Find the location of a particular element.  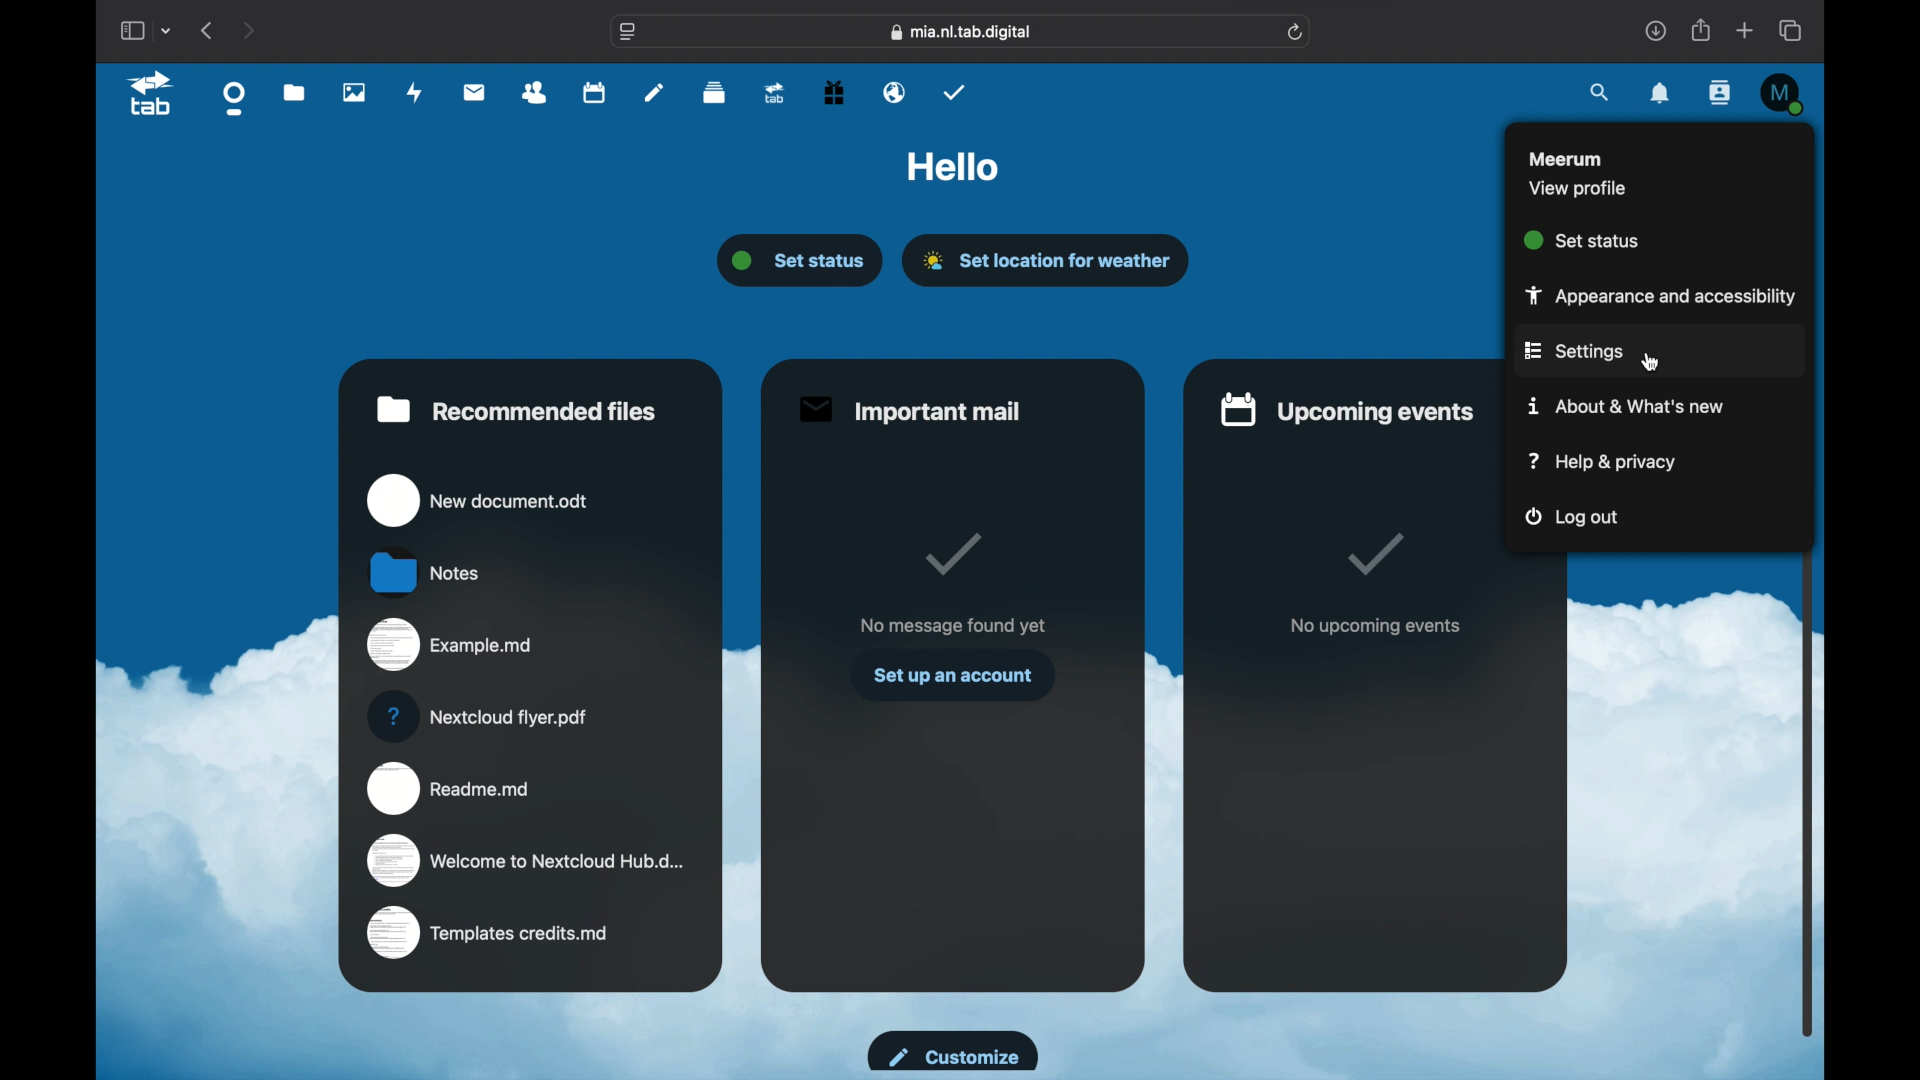

contacts is located at coordinates (536, 94).